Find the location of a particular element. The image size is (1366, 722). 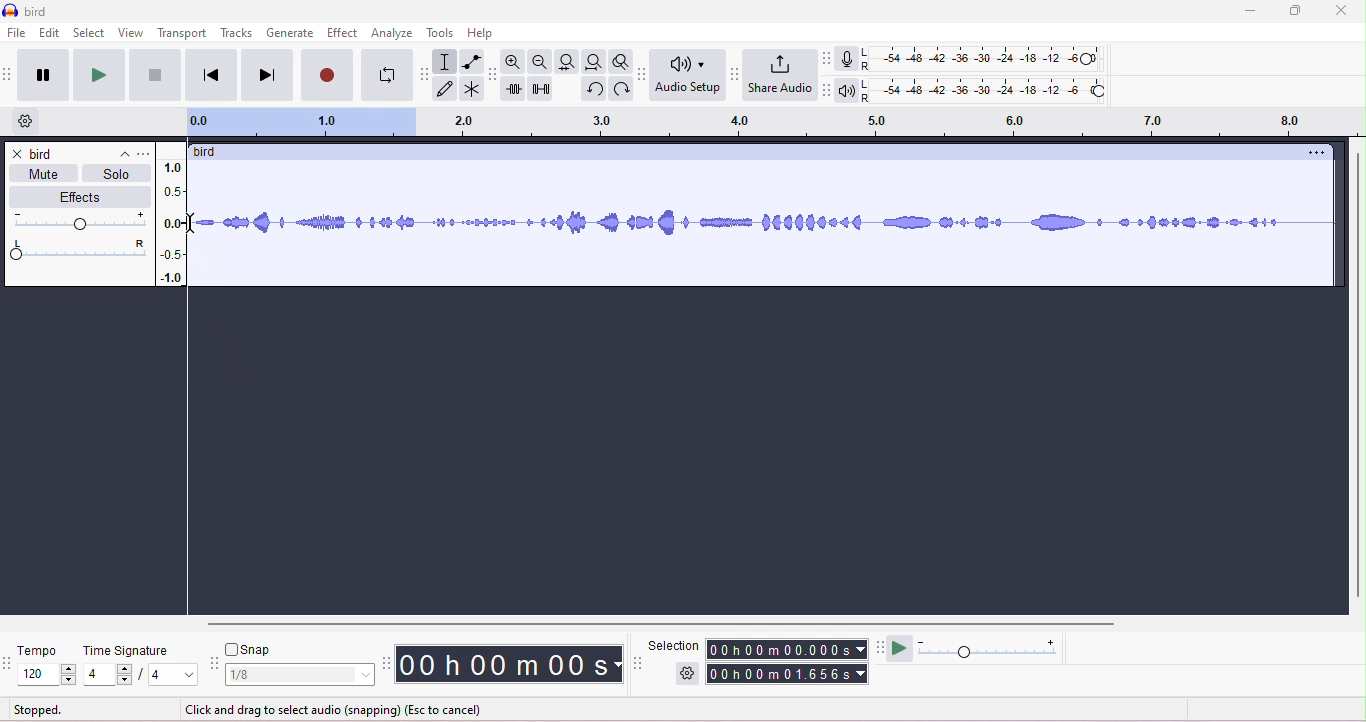

00 h 00 m 00 s is located at coordinates (512, 663).